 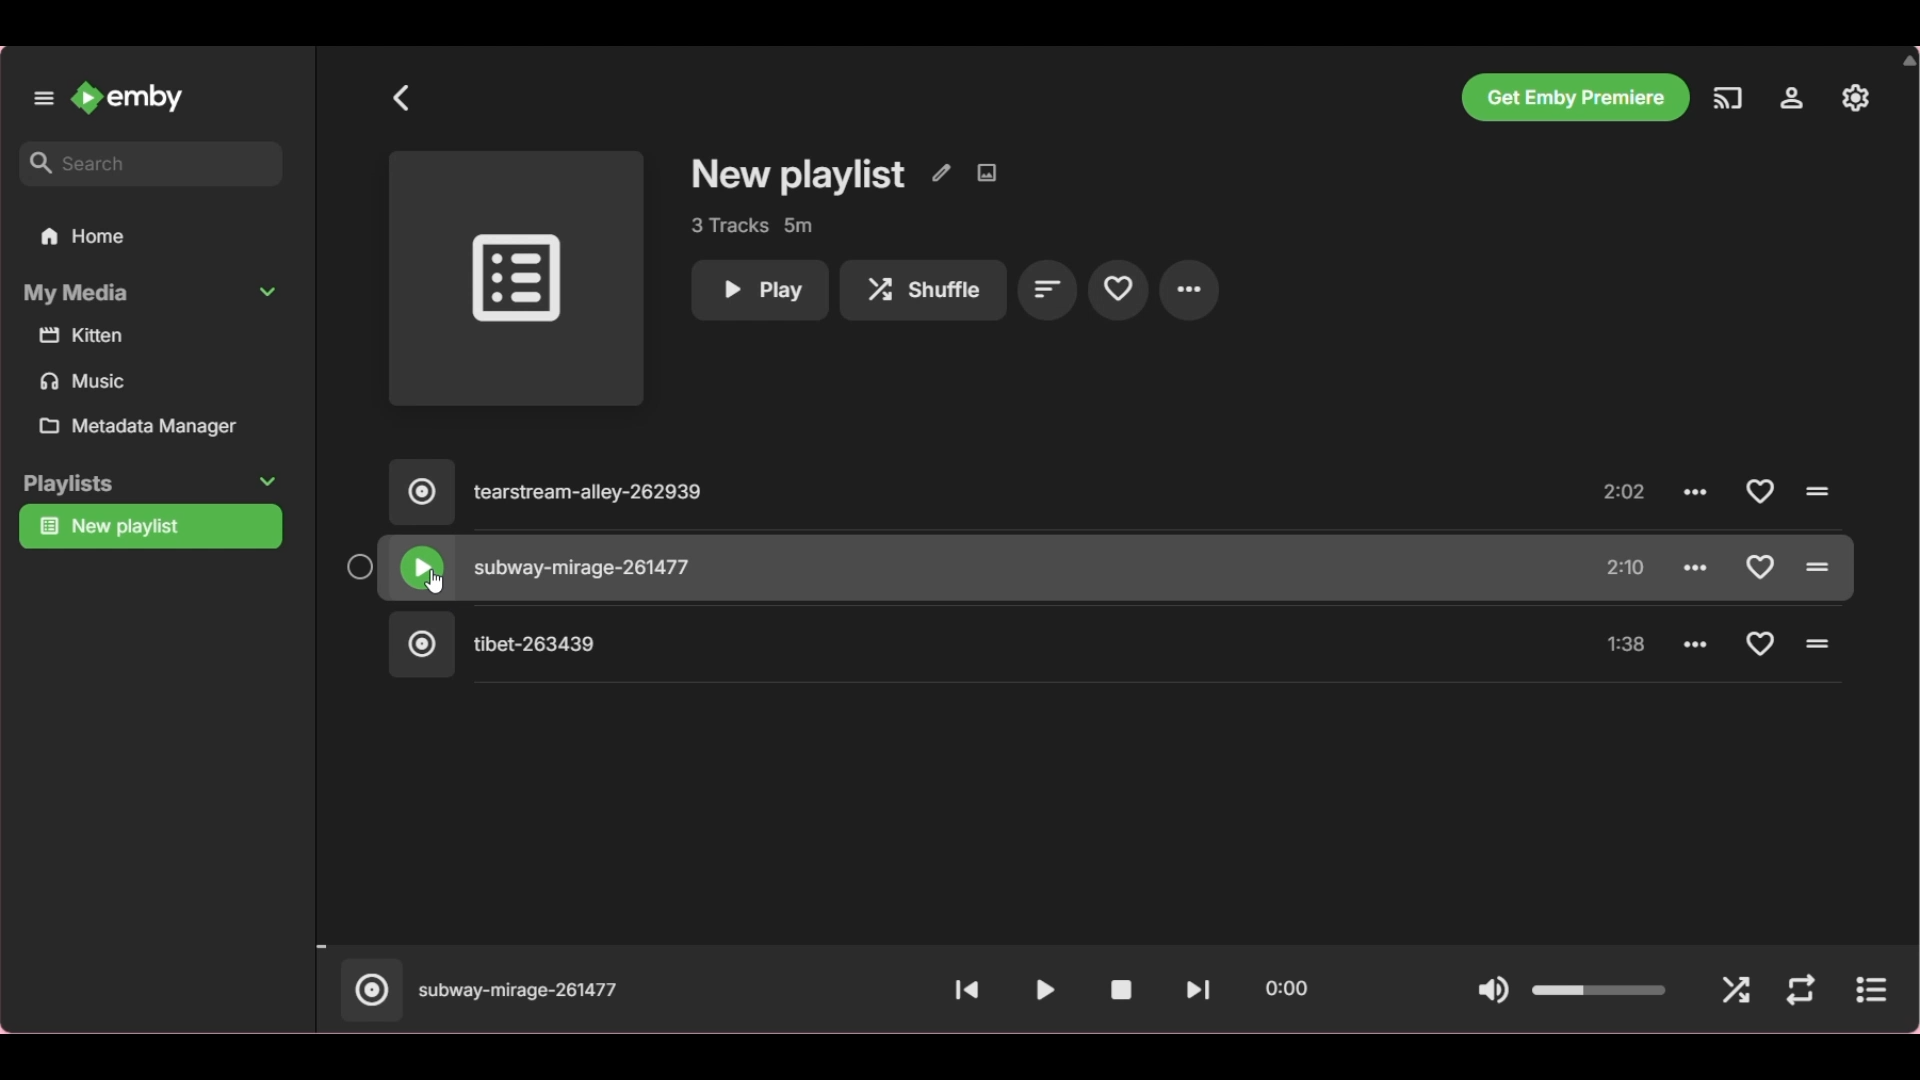 I want to click on Indicates duration of song completed, so click(x=1112, y=947).